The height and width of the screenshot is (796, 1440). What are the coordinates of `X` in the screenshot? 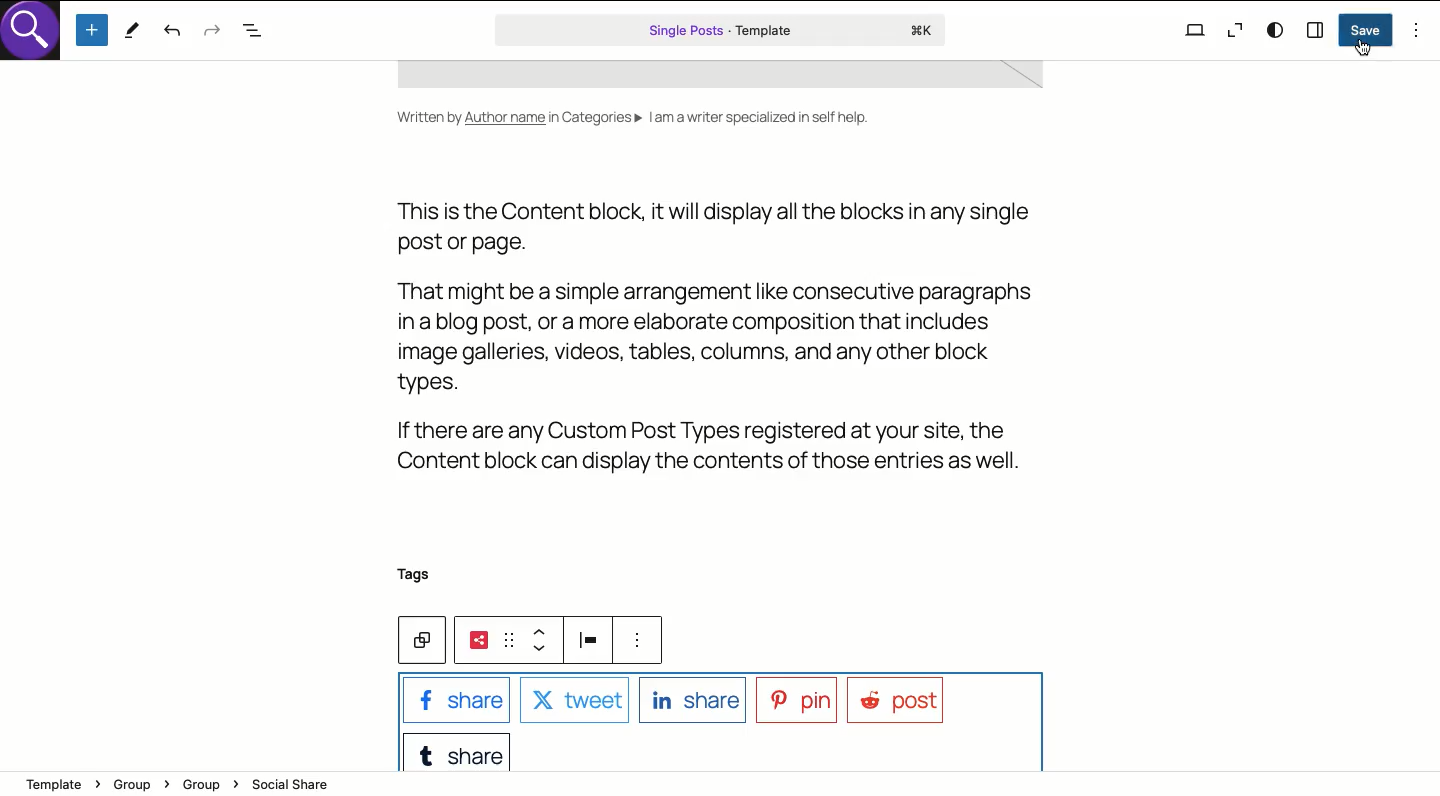 It's located at (573, 699).